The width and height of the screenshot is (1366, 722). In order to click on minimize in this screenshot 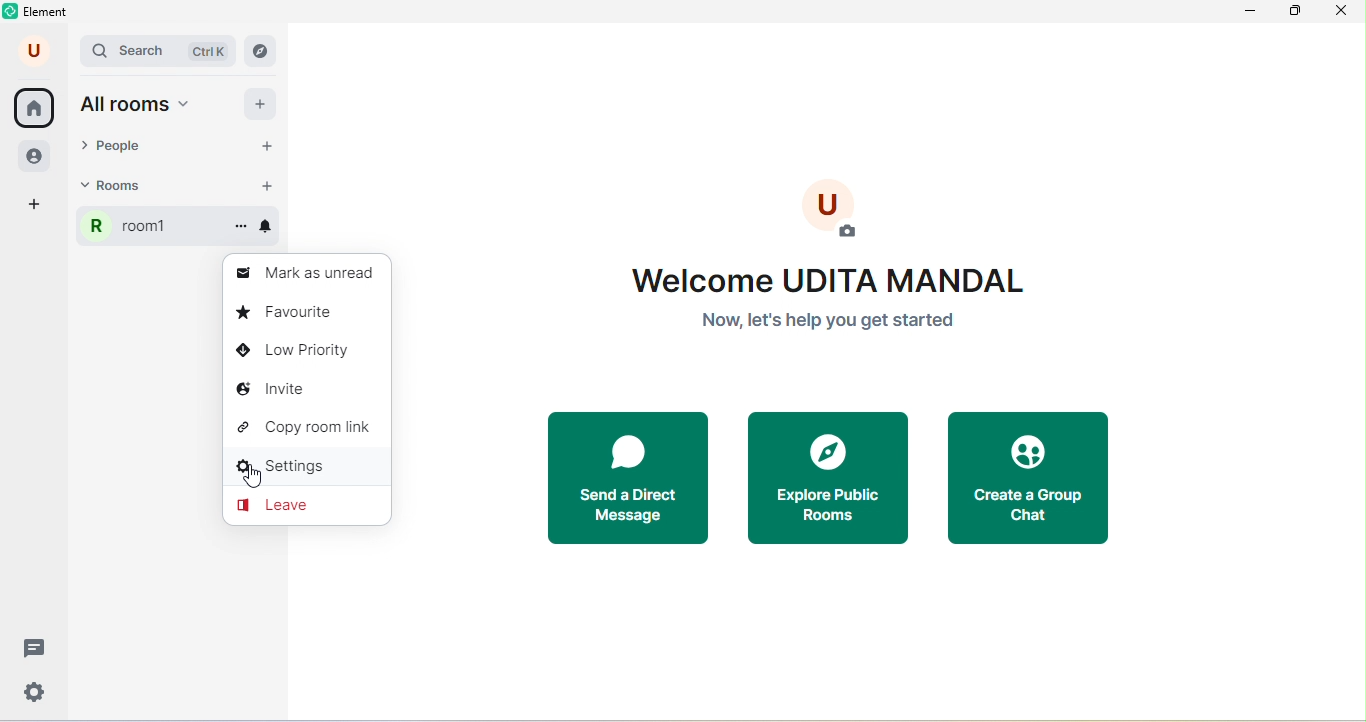, I will do `click(1249, 13)`.